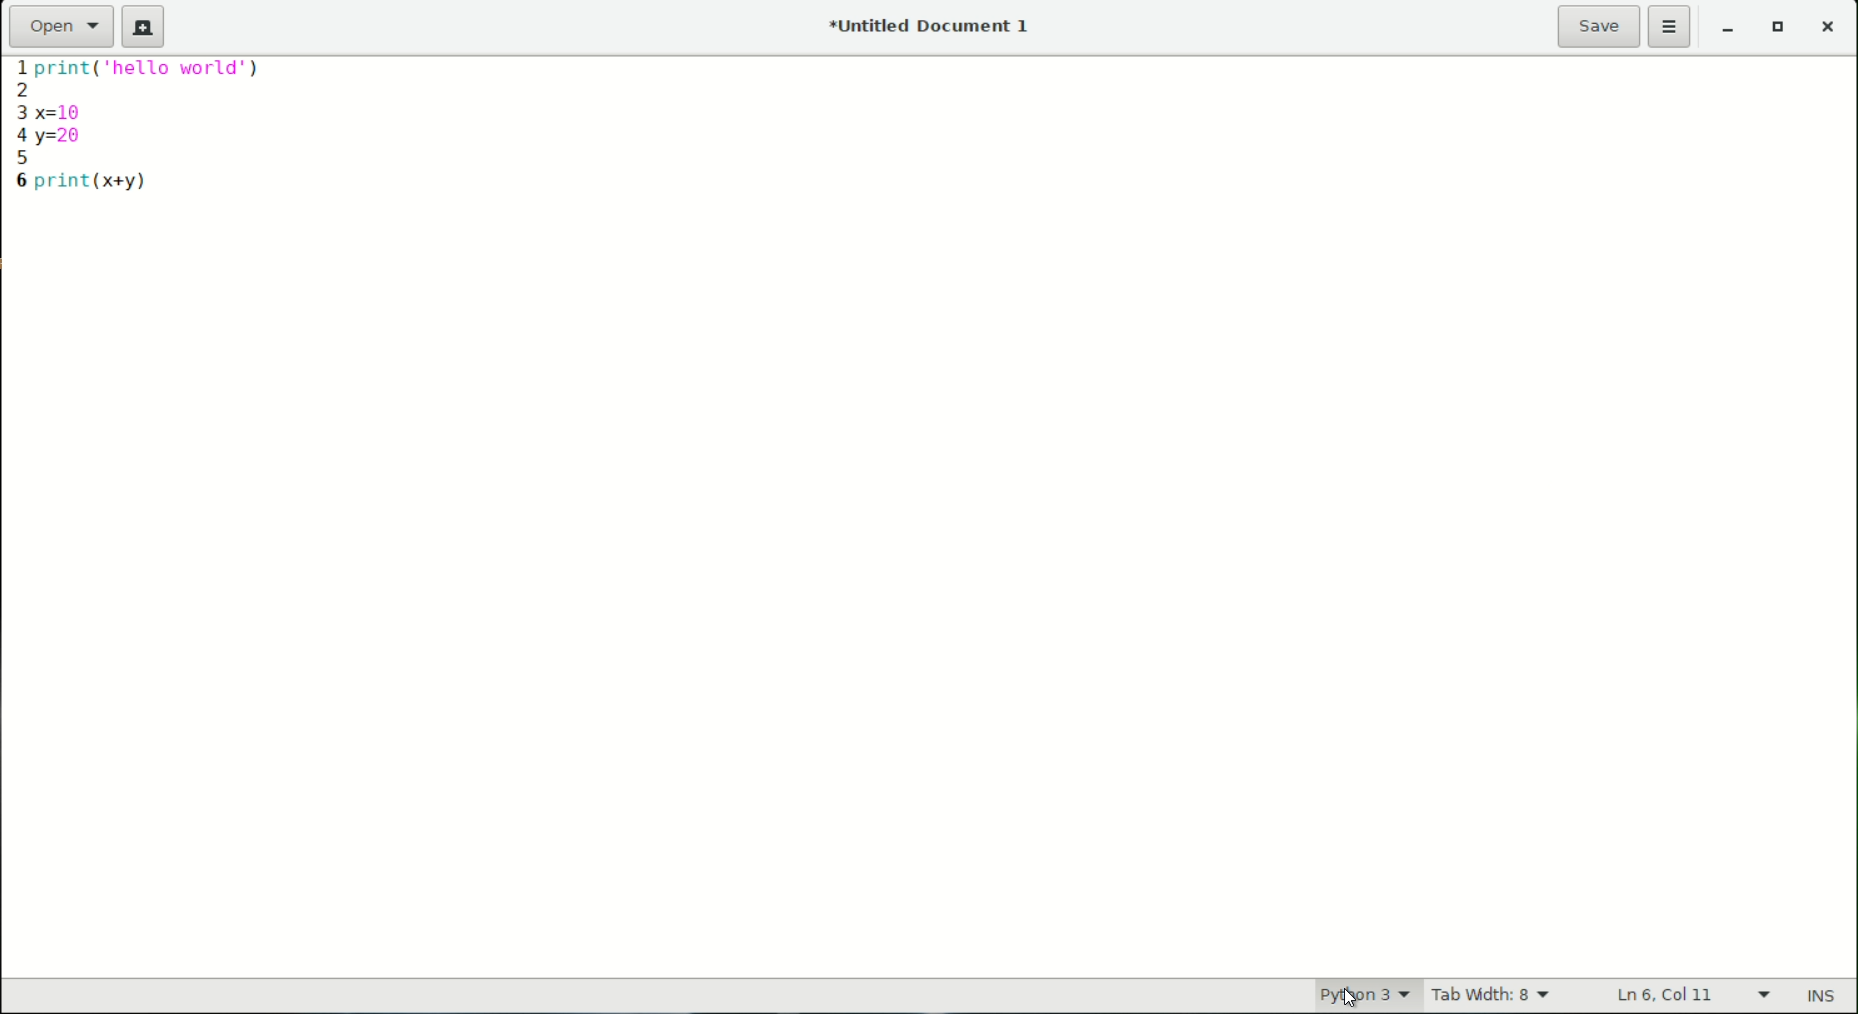 The height and width of the screenshot is (1014, 1858). What do you see at coordinates (1668, 996) in the screenshot?
I see `cursor position` at bounding box center [1668, 996].